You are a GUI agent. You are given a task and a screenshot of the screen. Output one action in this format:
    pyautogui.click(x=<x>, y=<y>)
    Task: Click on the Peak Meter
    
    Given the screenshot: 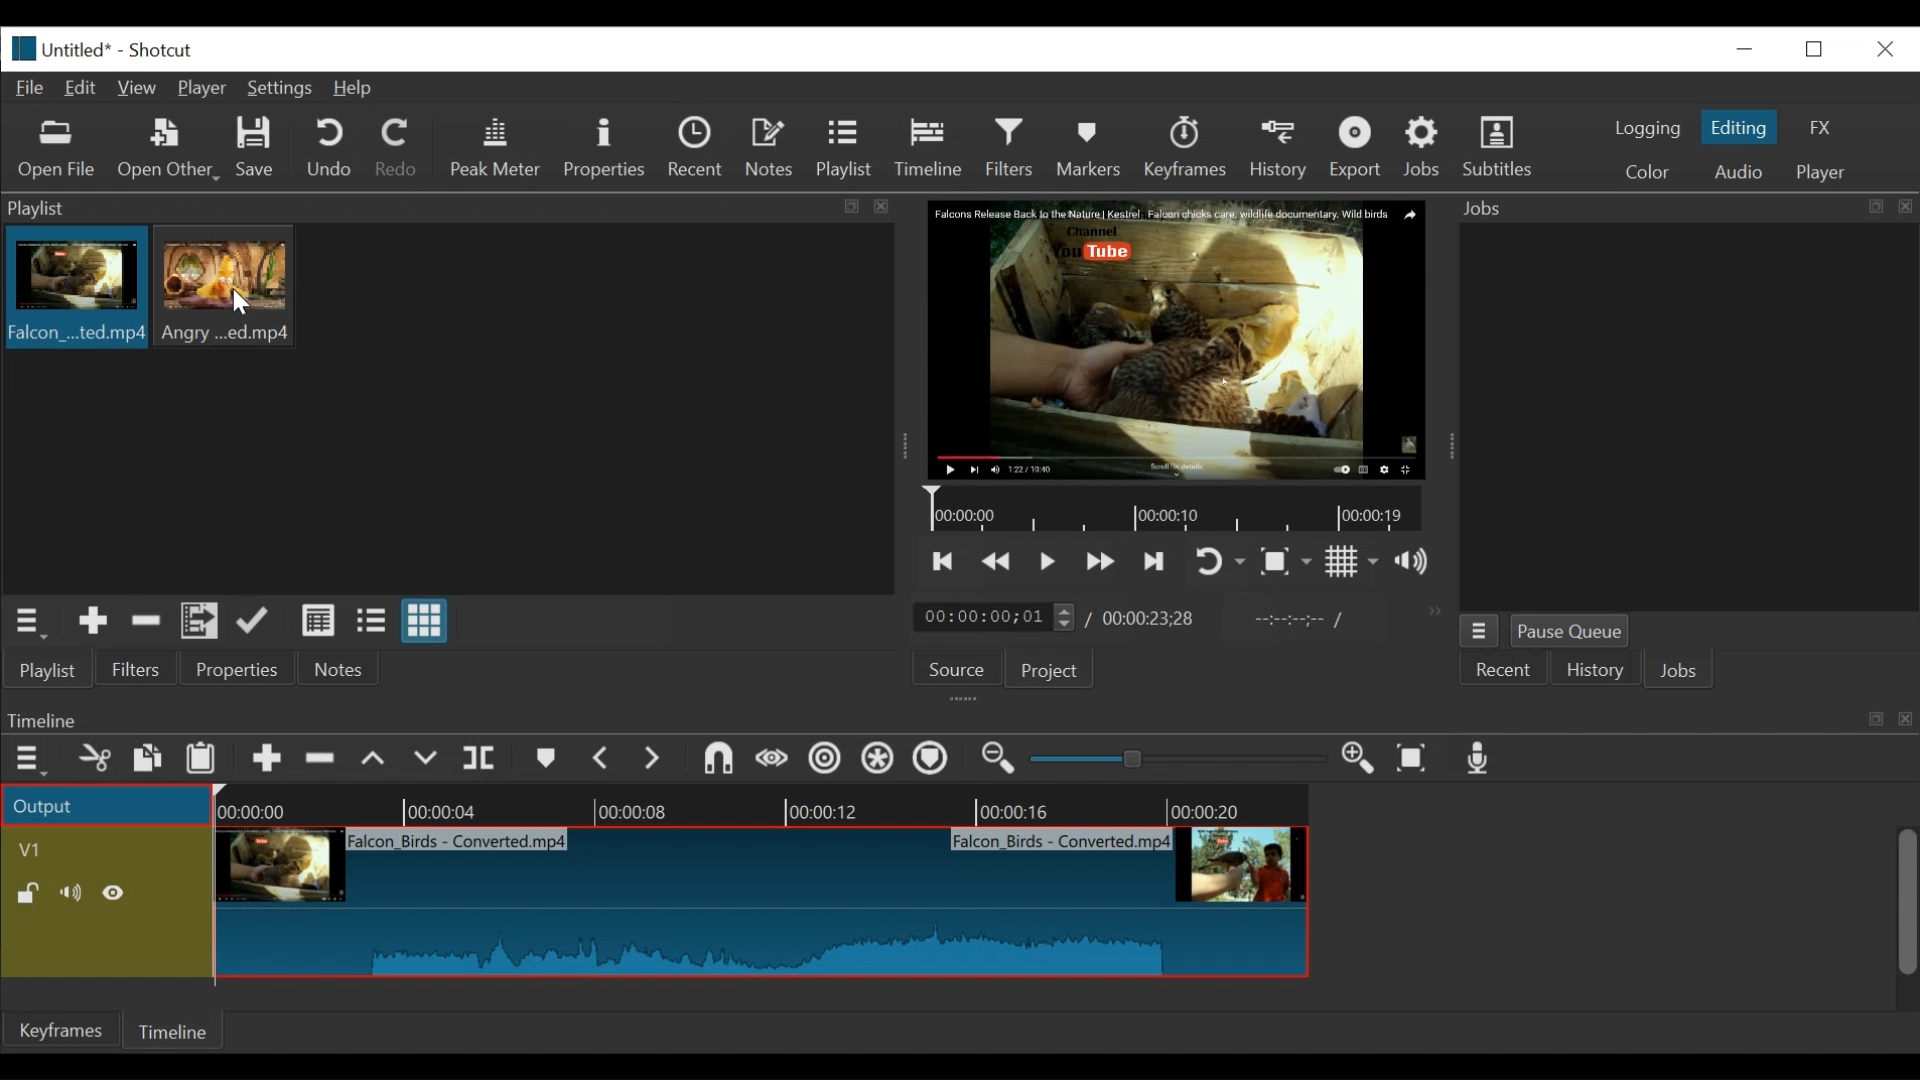 What is the action you would take?
    pyautogui.click(x=499, y=148)
    